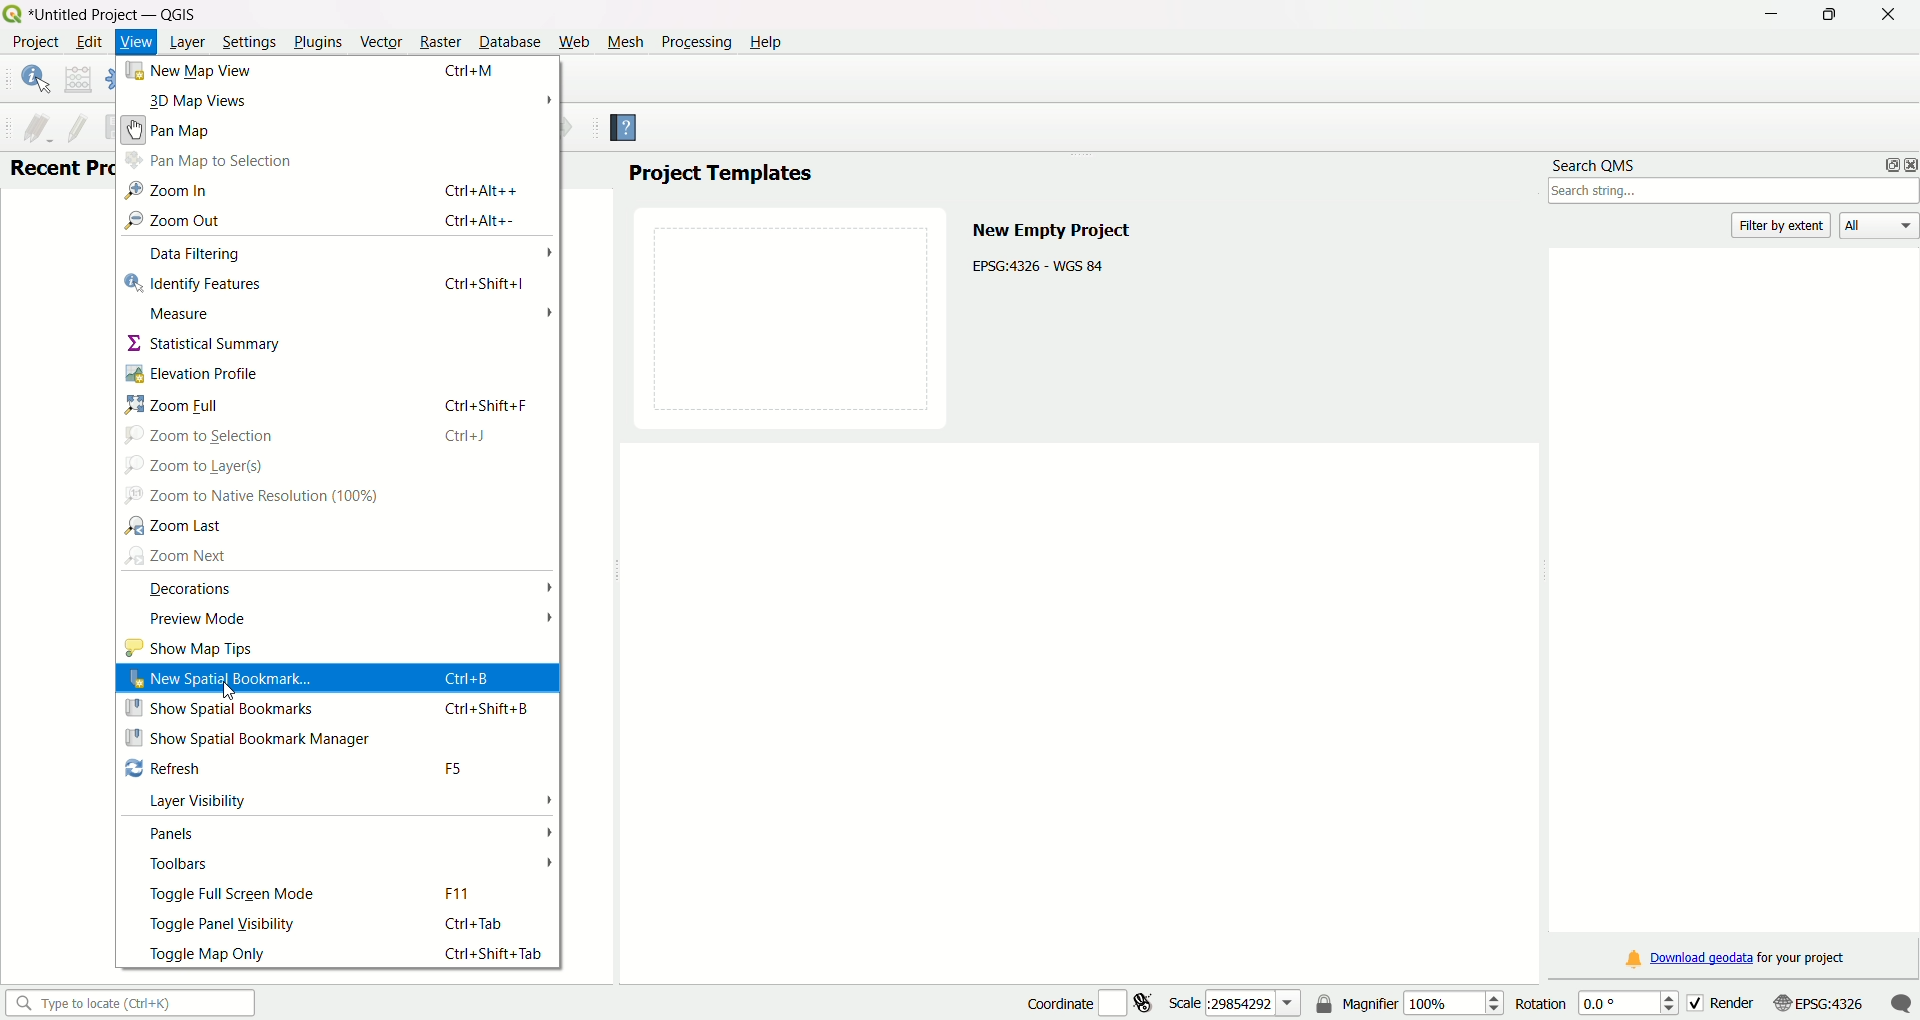 This screenshot has height=1020, width=1920. Describe the element at coordinates (695, 41) in the screenshot. I see `Processing` at that location.